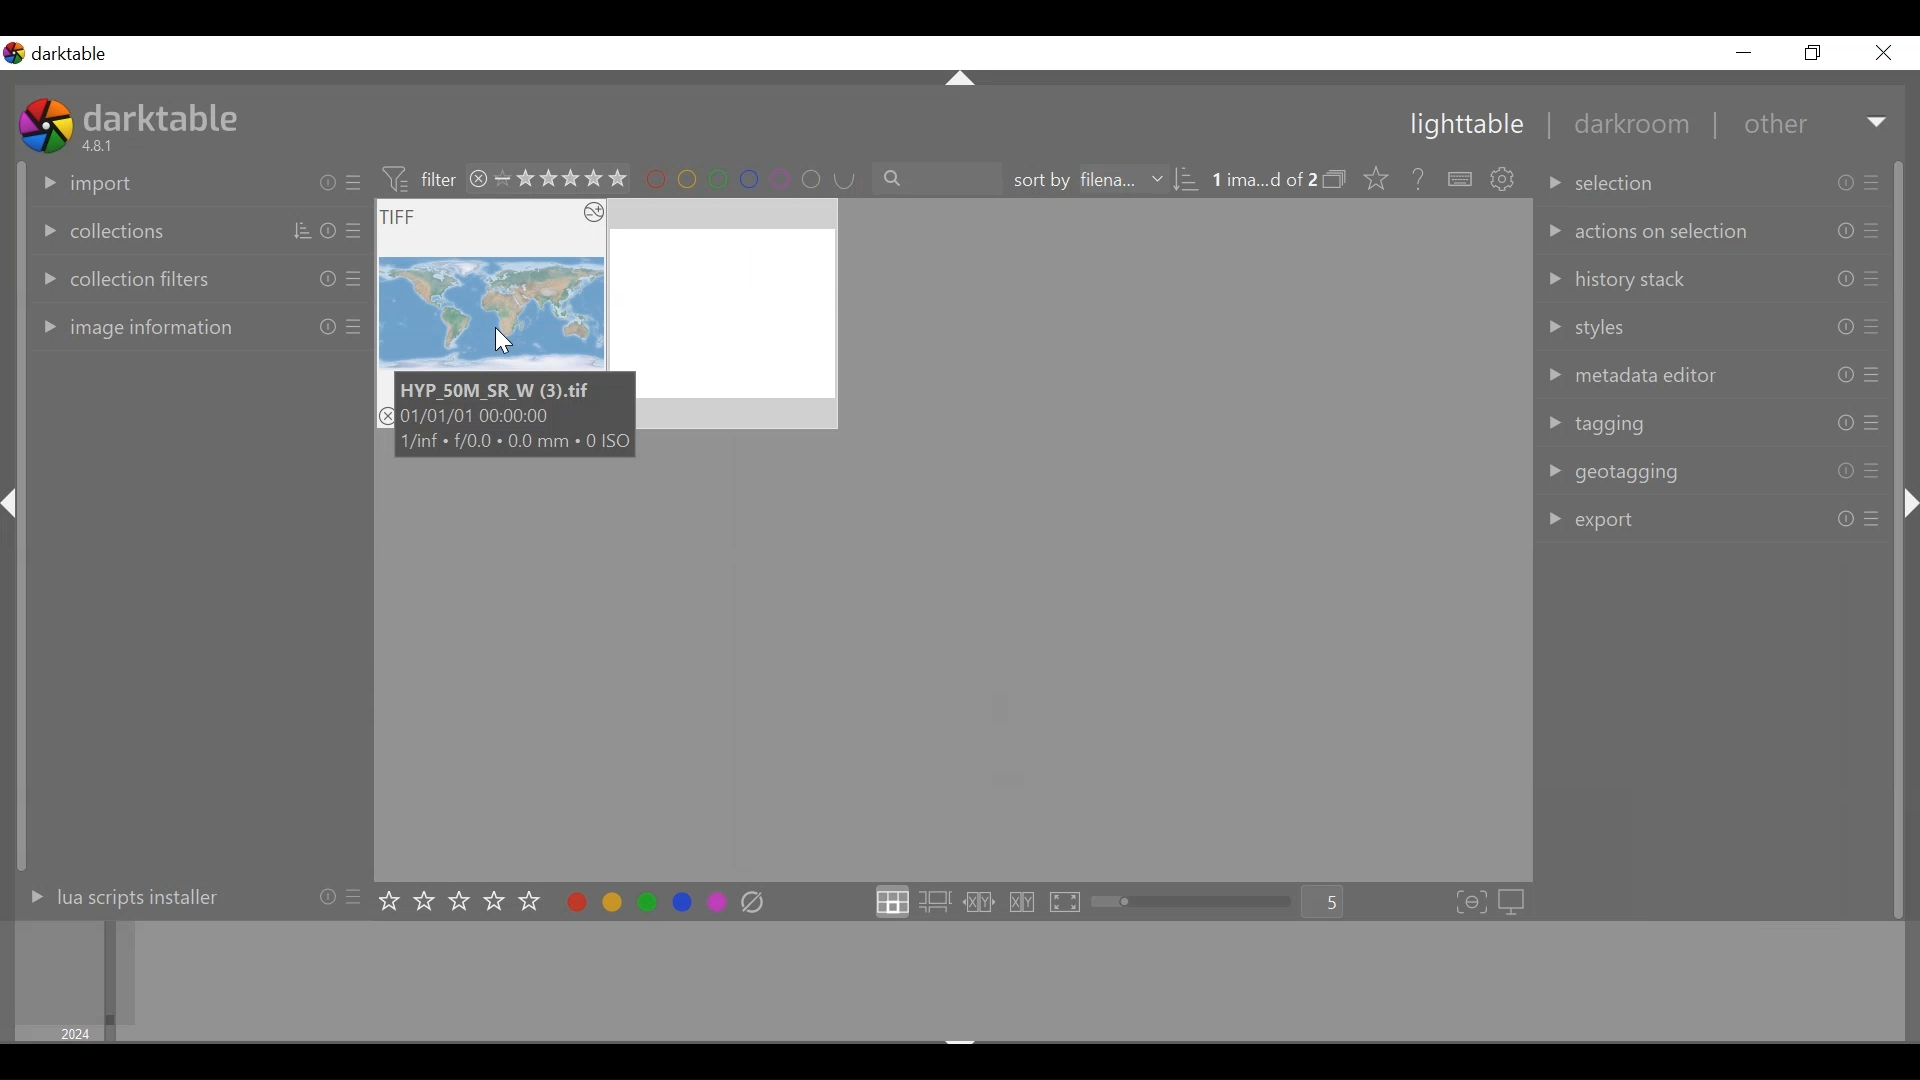  Describe the element at coordinates (164, 183) in the screenshot. I see `Import` at that location.